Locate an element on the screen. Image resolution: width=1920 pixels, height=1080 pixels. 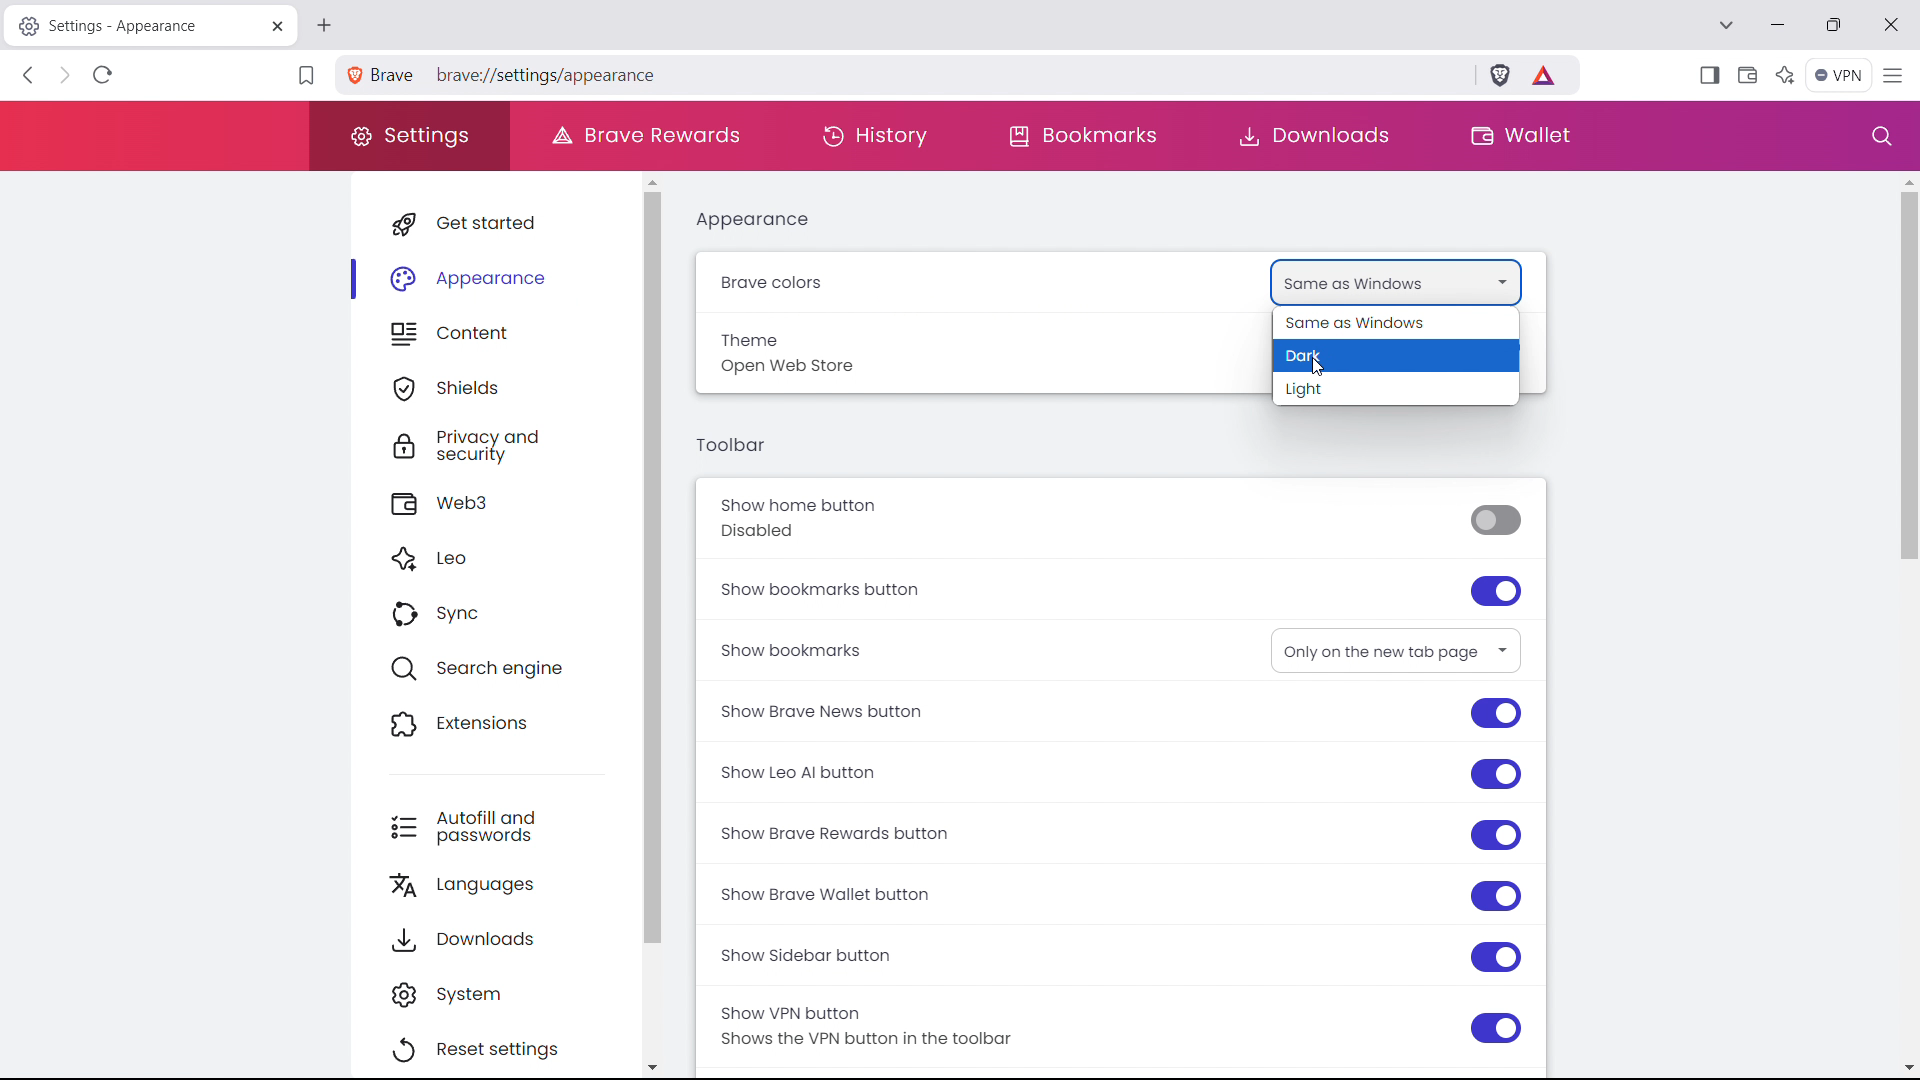
brave shield is located at coordinates (1500, 76).